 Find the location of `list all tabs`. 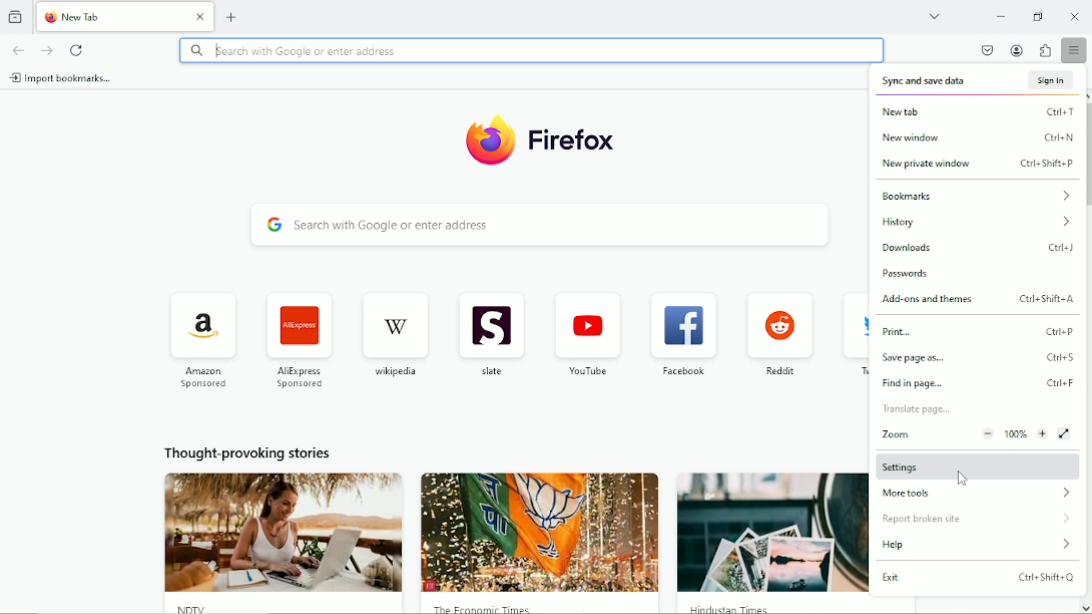

list all tabs is located at coordinates (932, 16).